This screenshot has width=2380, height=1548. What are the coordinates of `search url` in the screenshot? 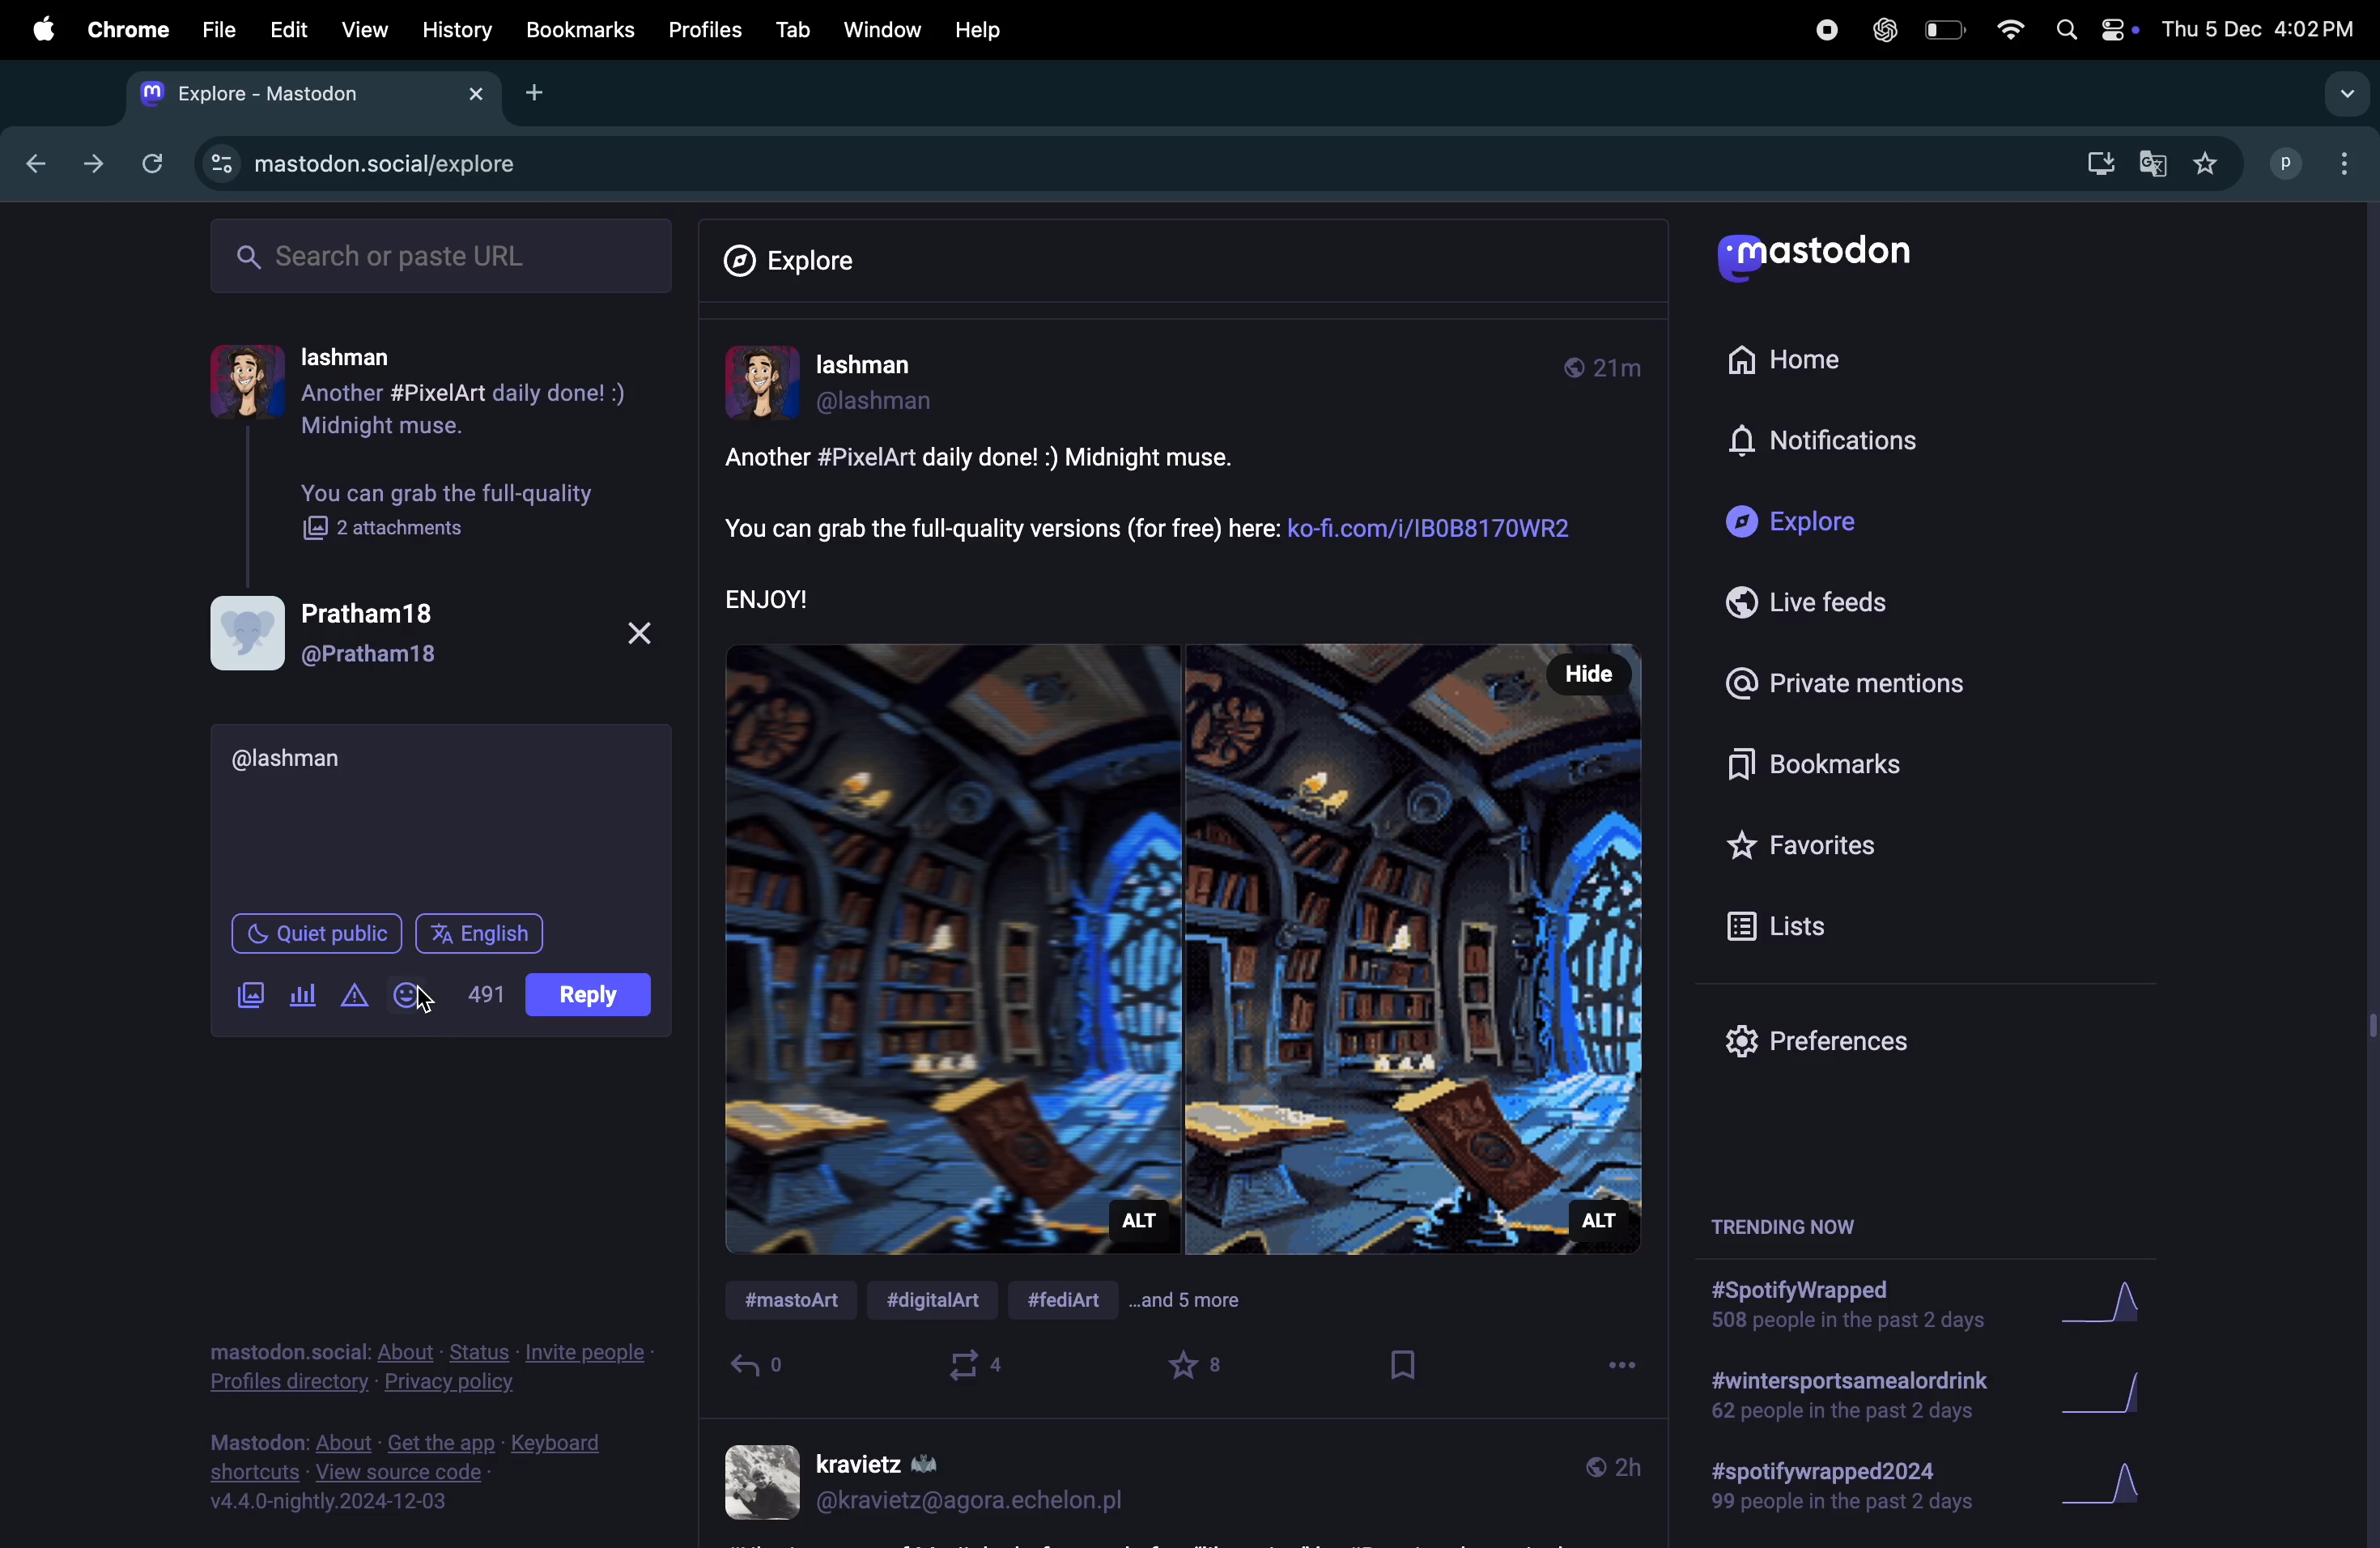 It's located at (442, 258).